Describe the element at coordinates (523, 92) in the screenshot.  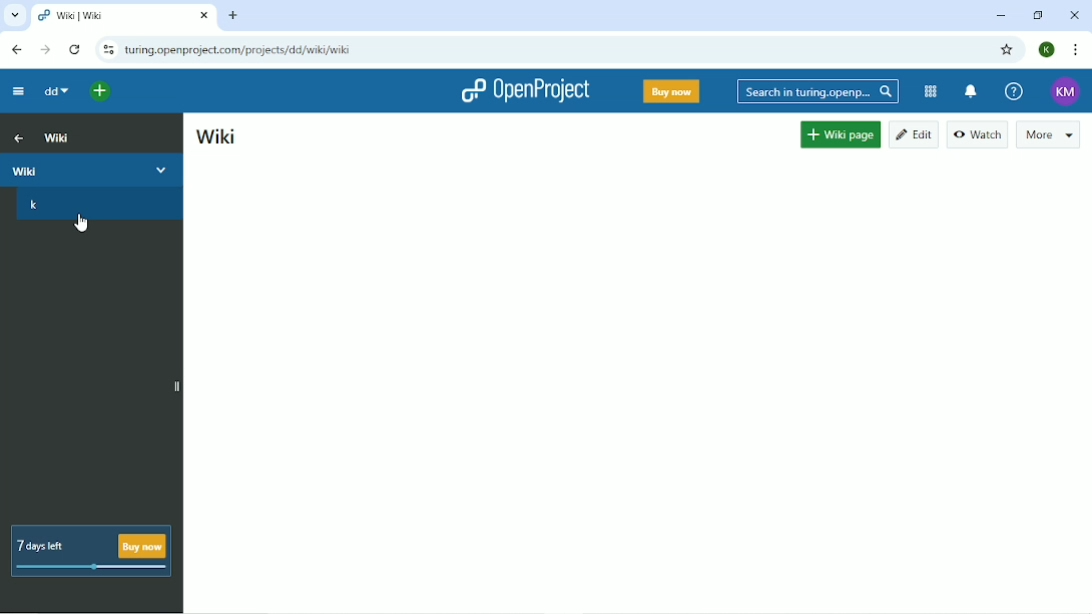
I see `OpenProject` at that location.